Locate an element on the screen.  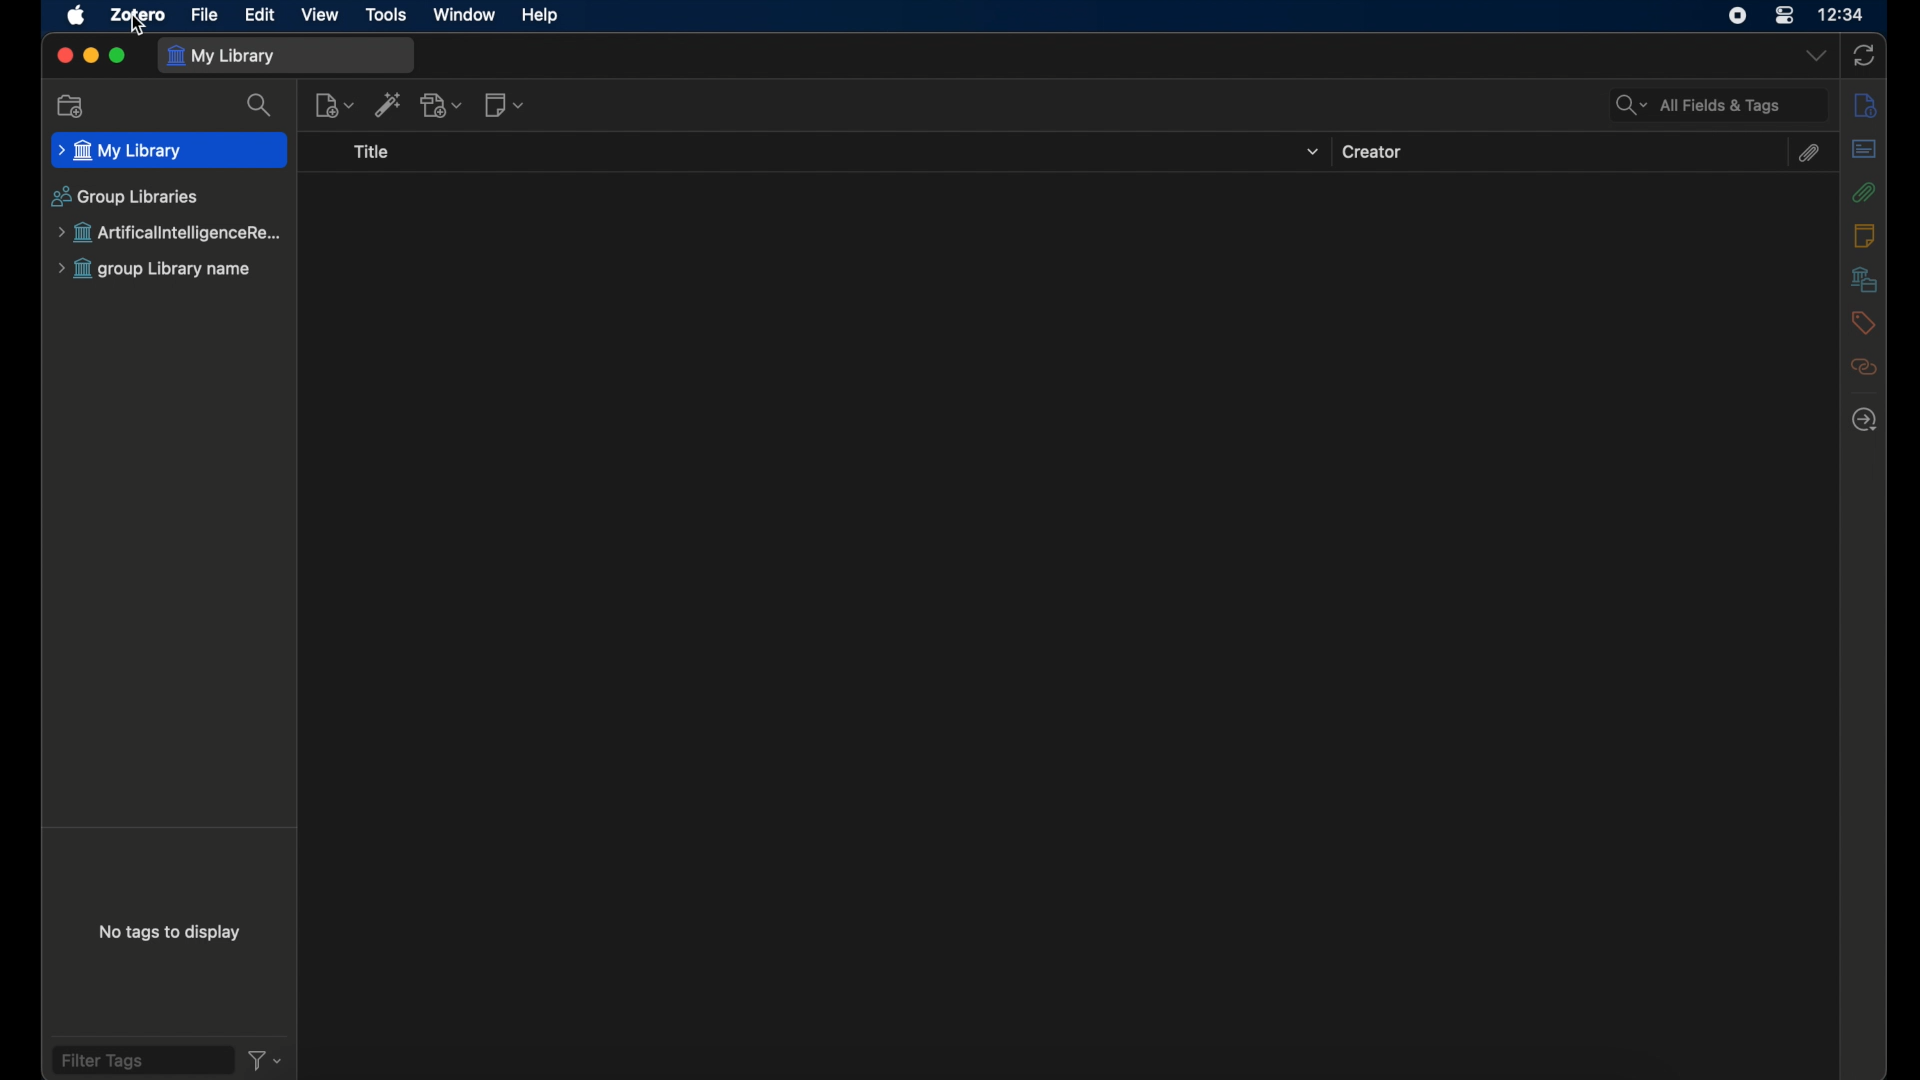
view is located at coordinates (320, 14).